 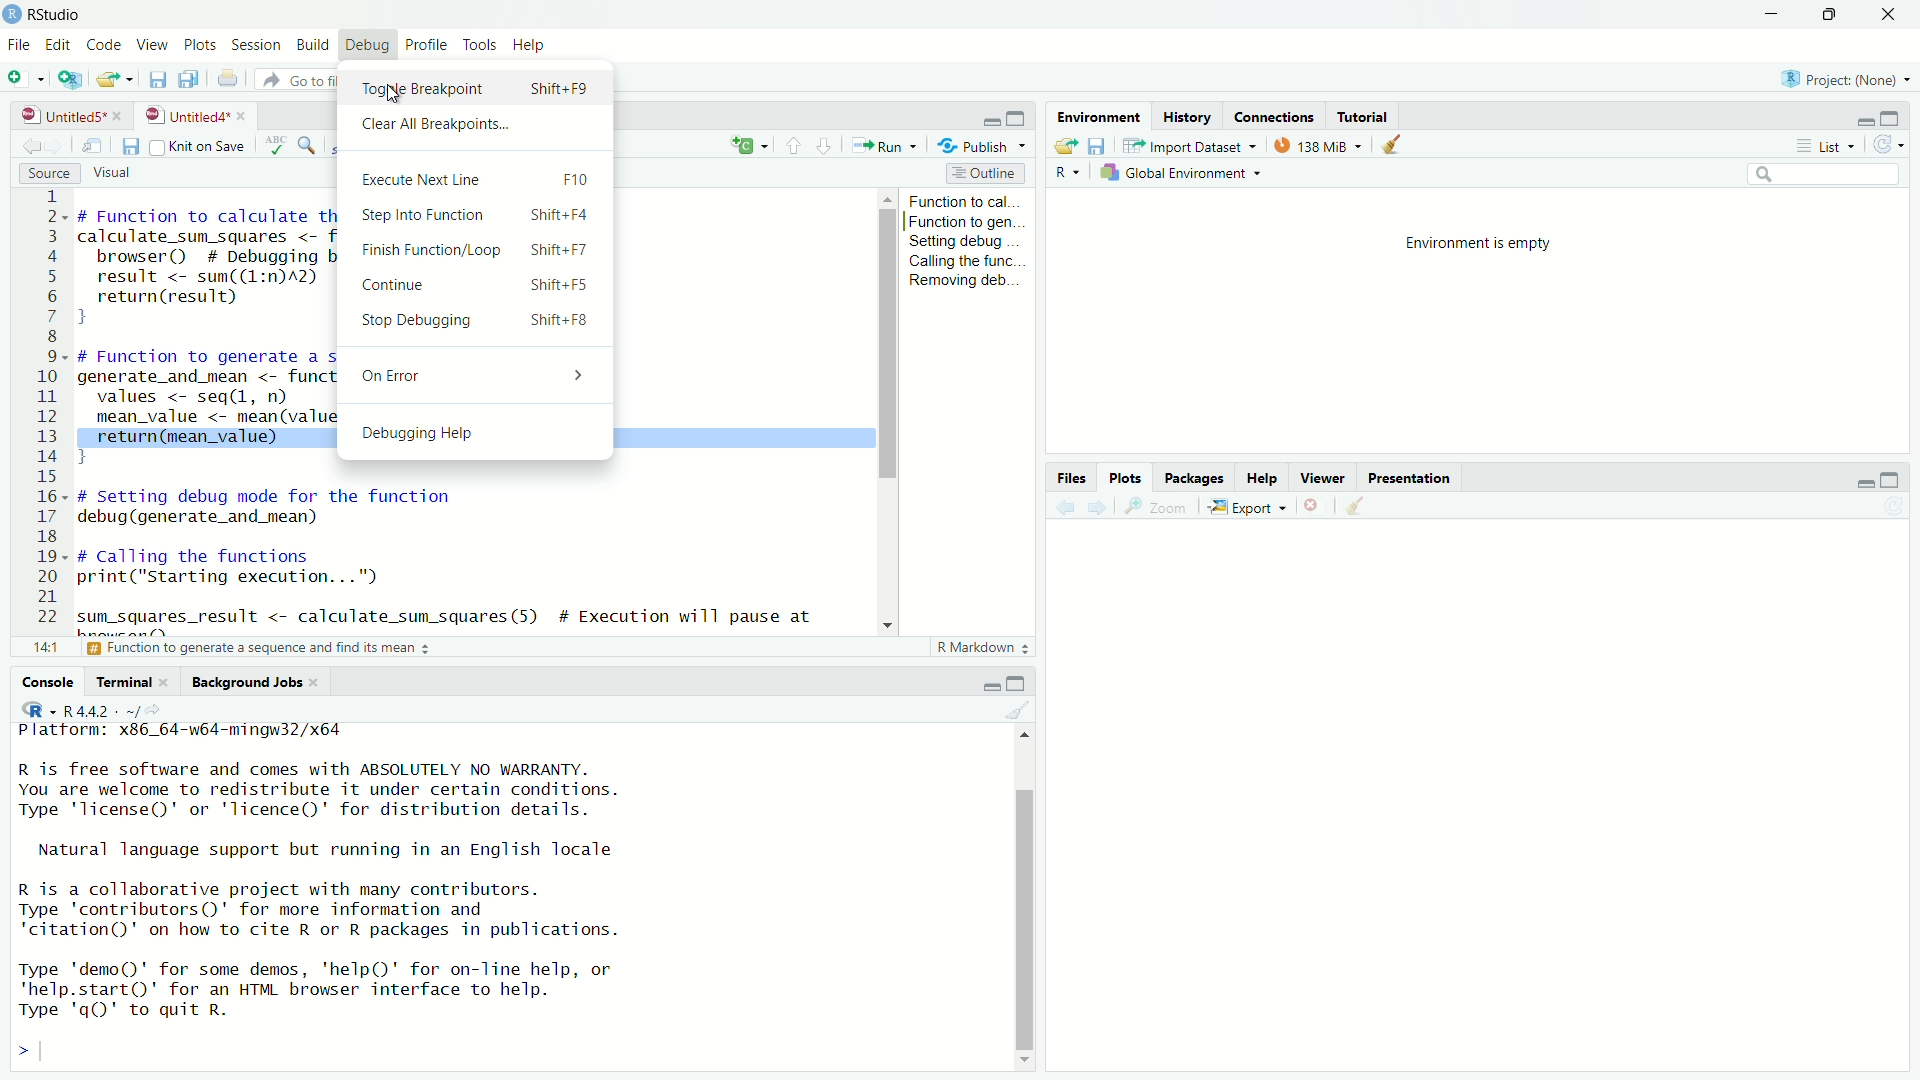 What do you see at coordinates (93, 145) in the screenshot?
I see `show in new window` at bounding box center [93, 145].